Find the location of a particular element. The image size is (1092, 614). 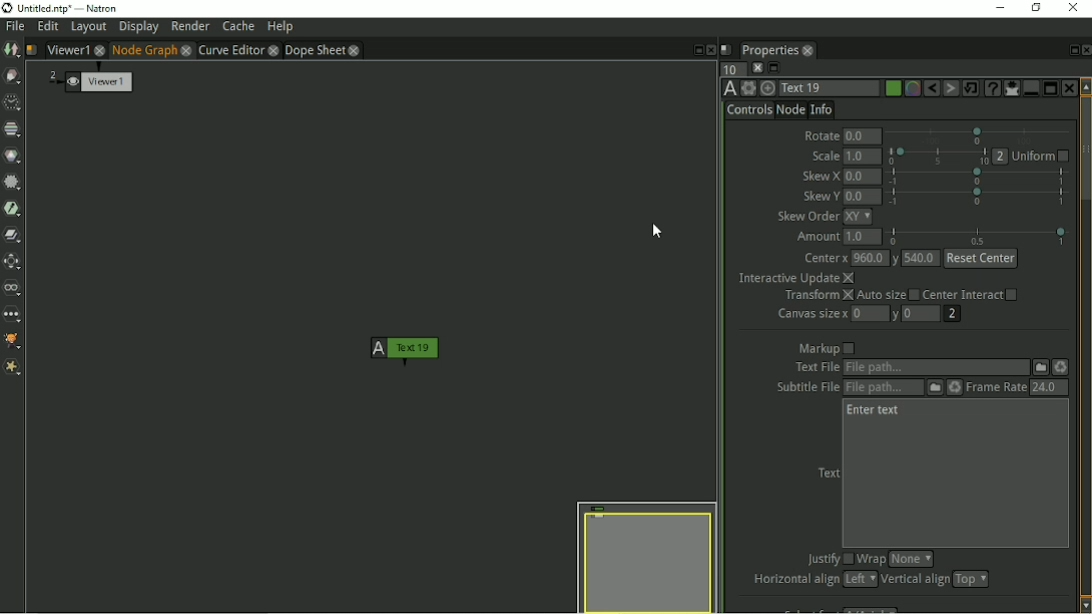

Auto size is located at coordinates (888, 296).